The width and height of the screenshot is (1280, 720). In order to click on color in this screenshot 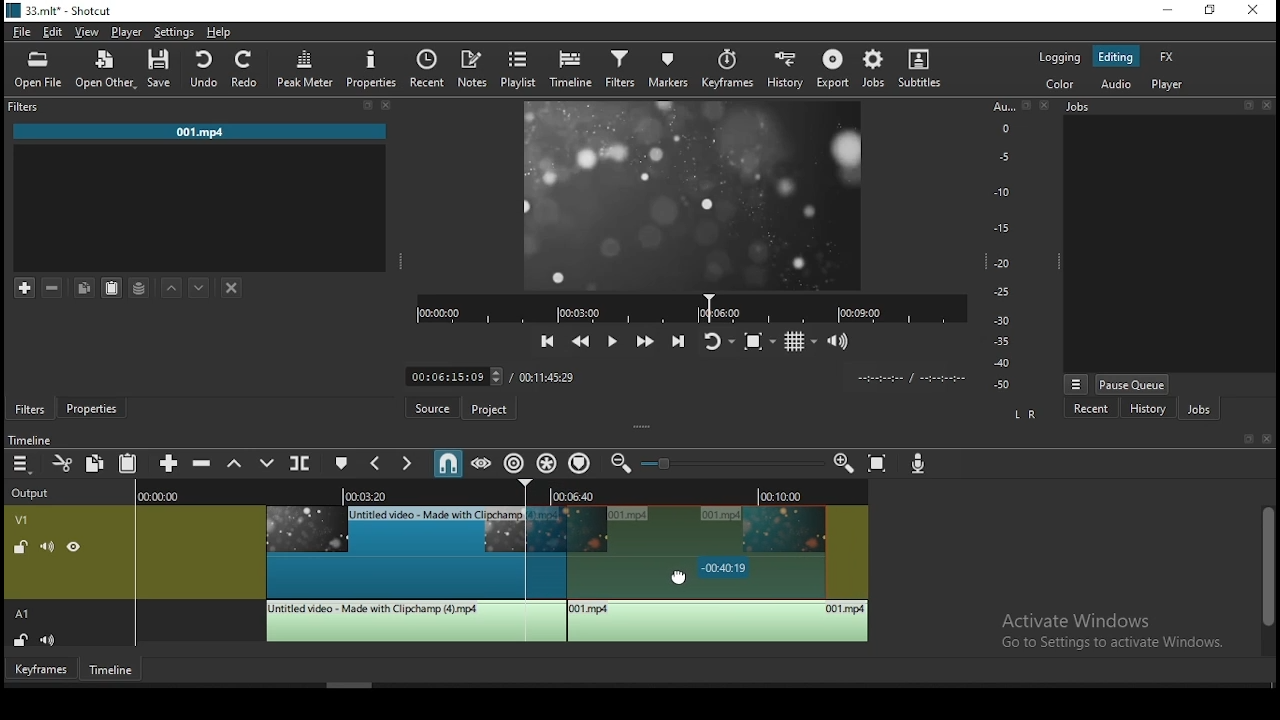, I will do `click(1061, 83)`.